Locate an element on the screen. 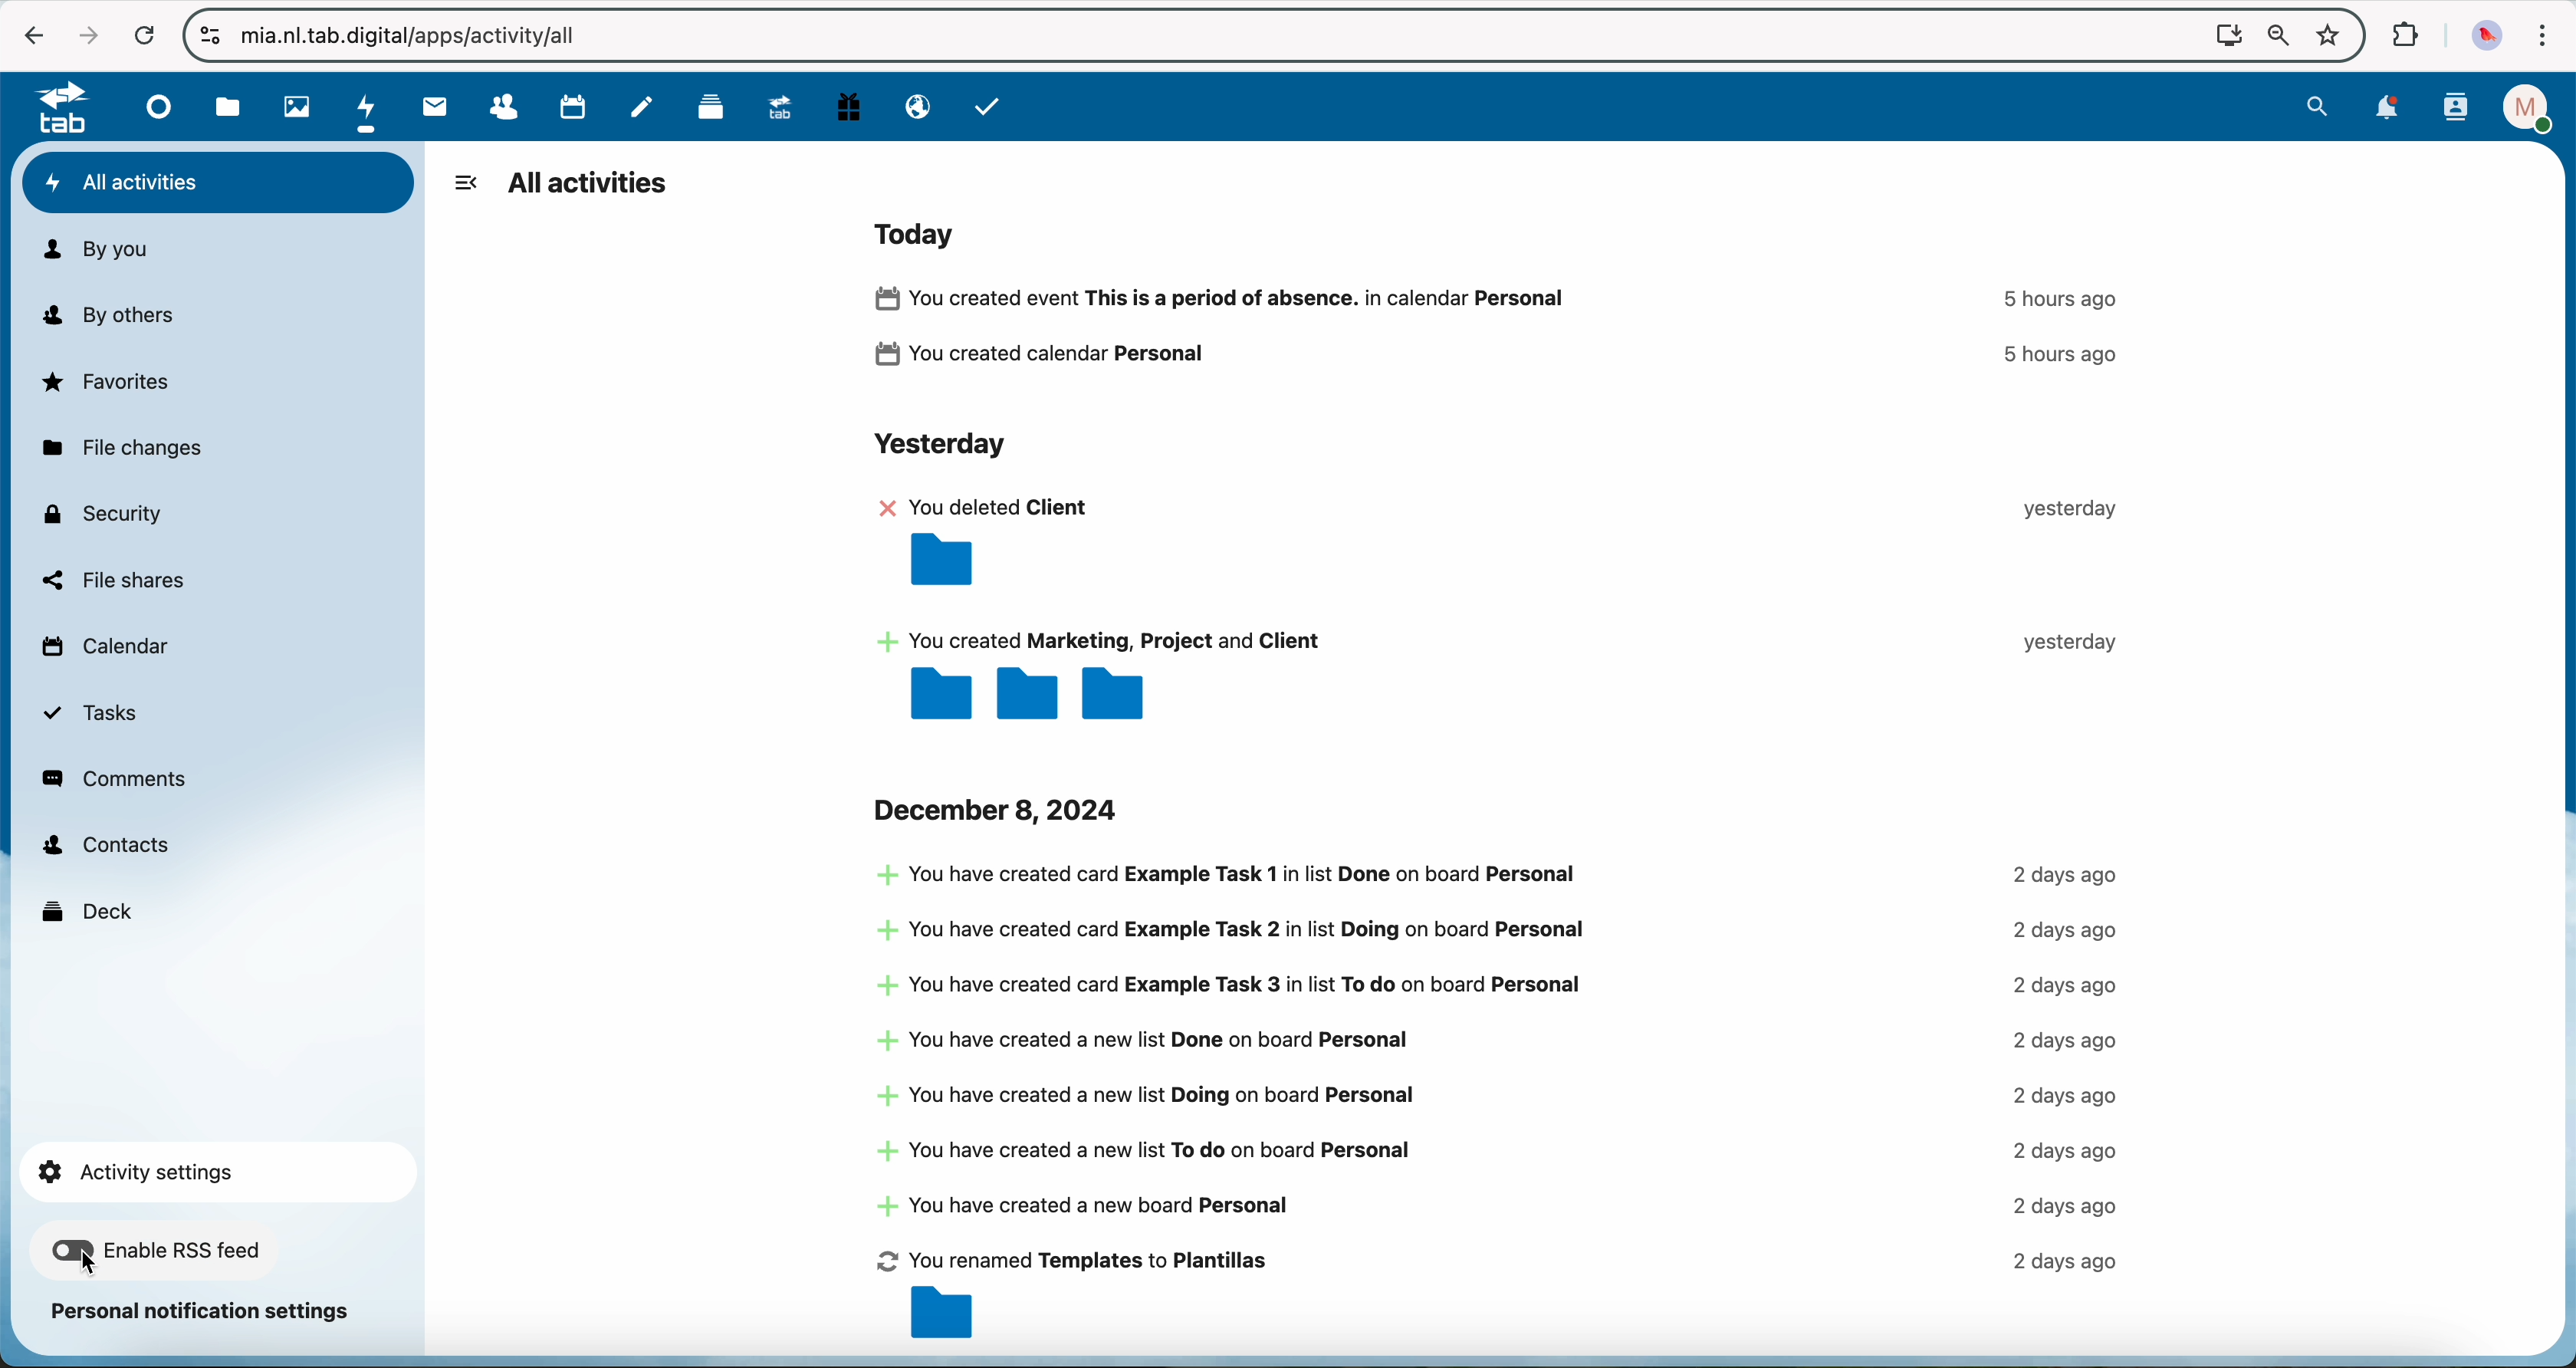  profile is located at coordinates (2531, 108).